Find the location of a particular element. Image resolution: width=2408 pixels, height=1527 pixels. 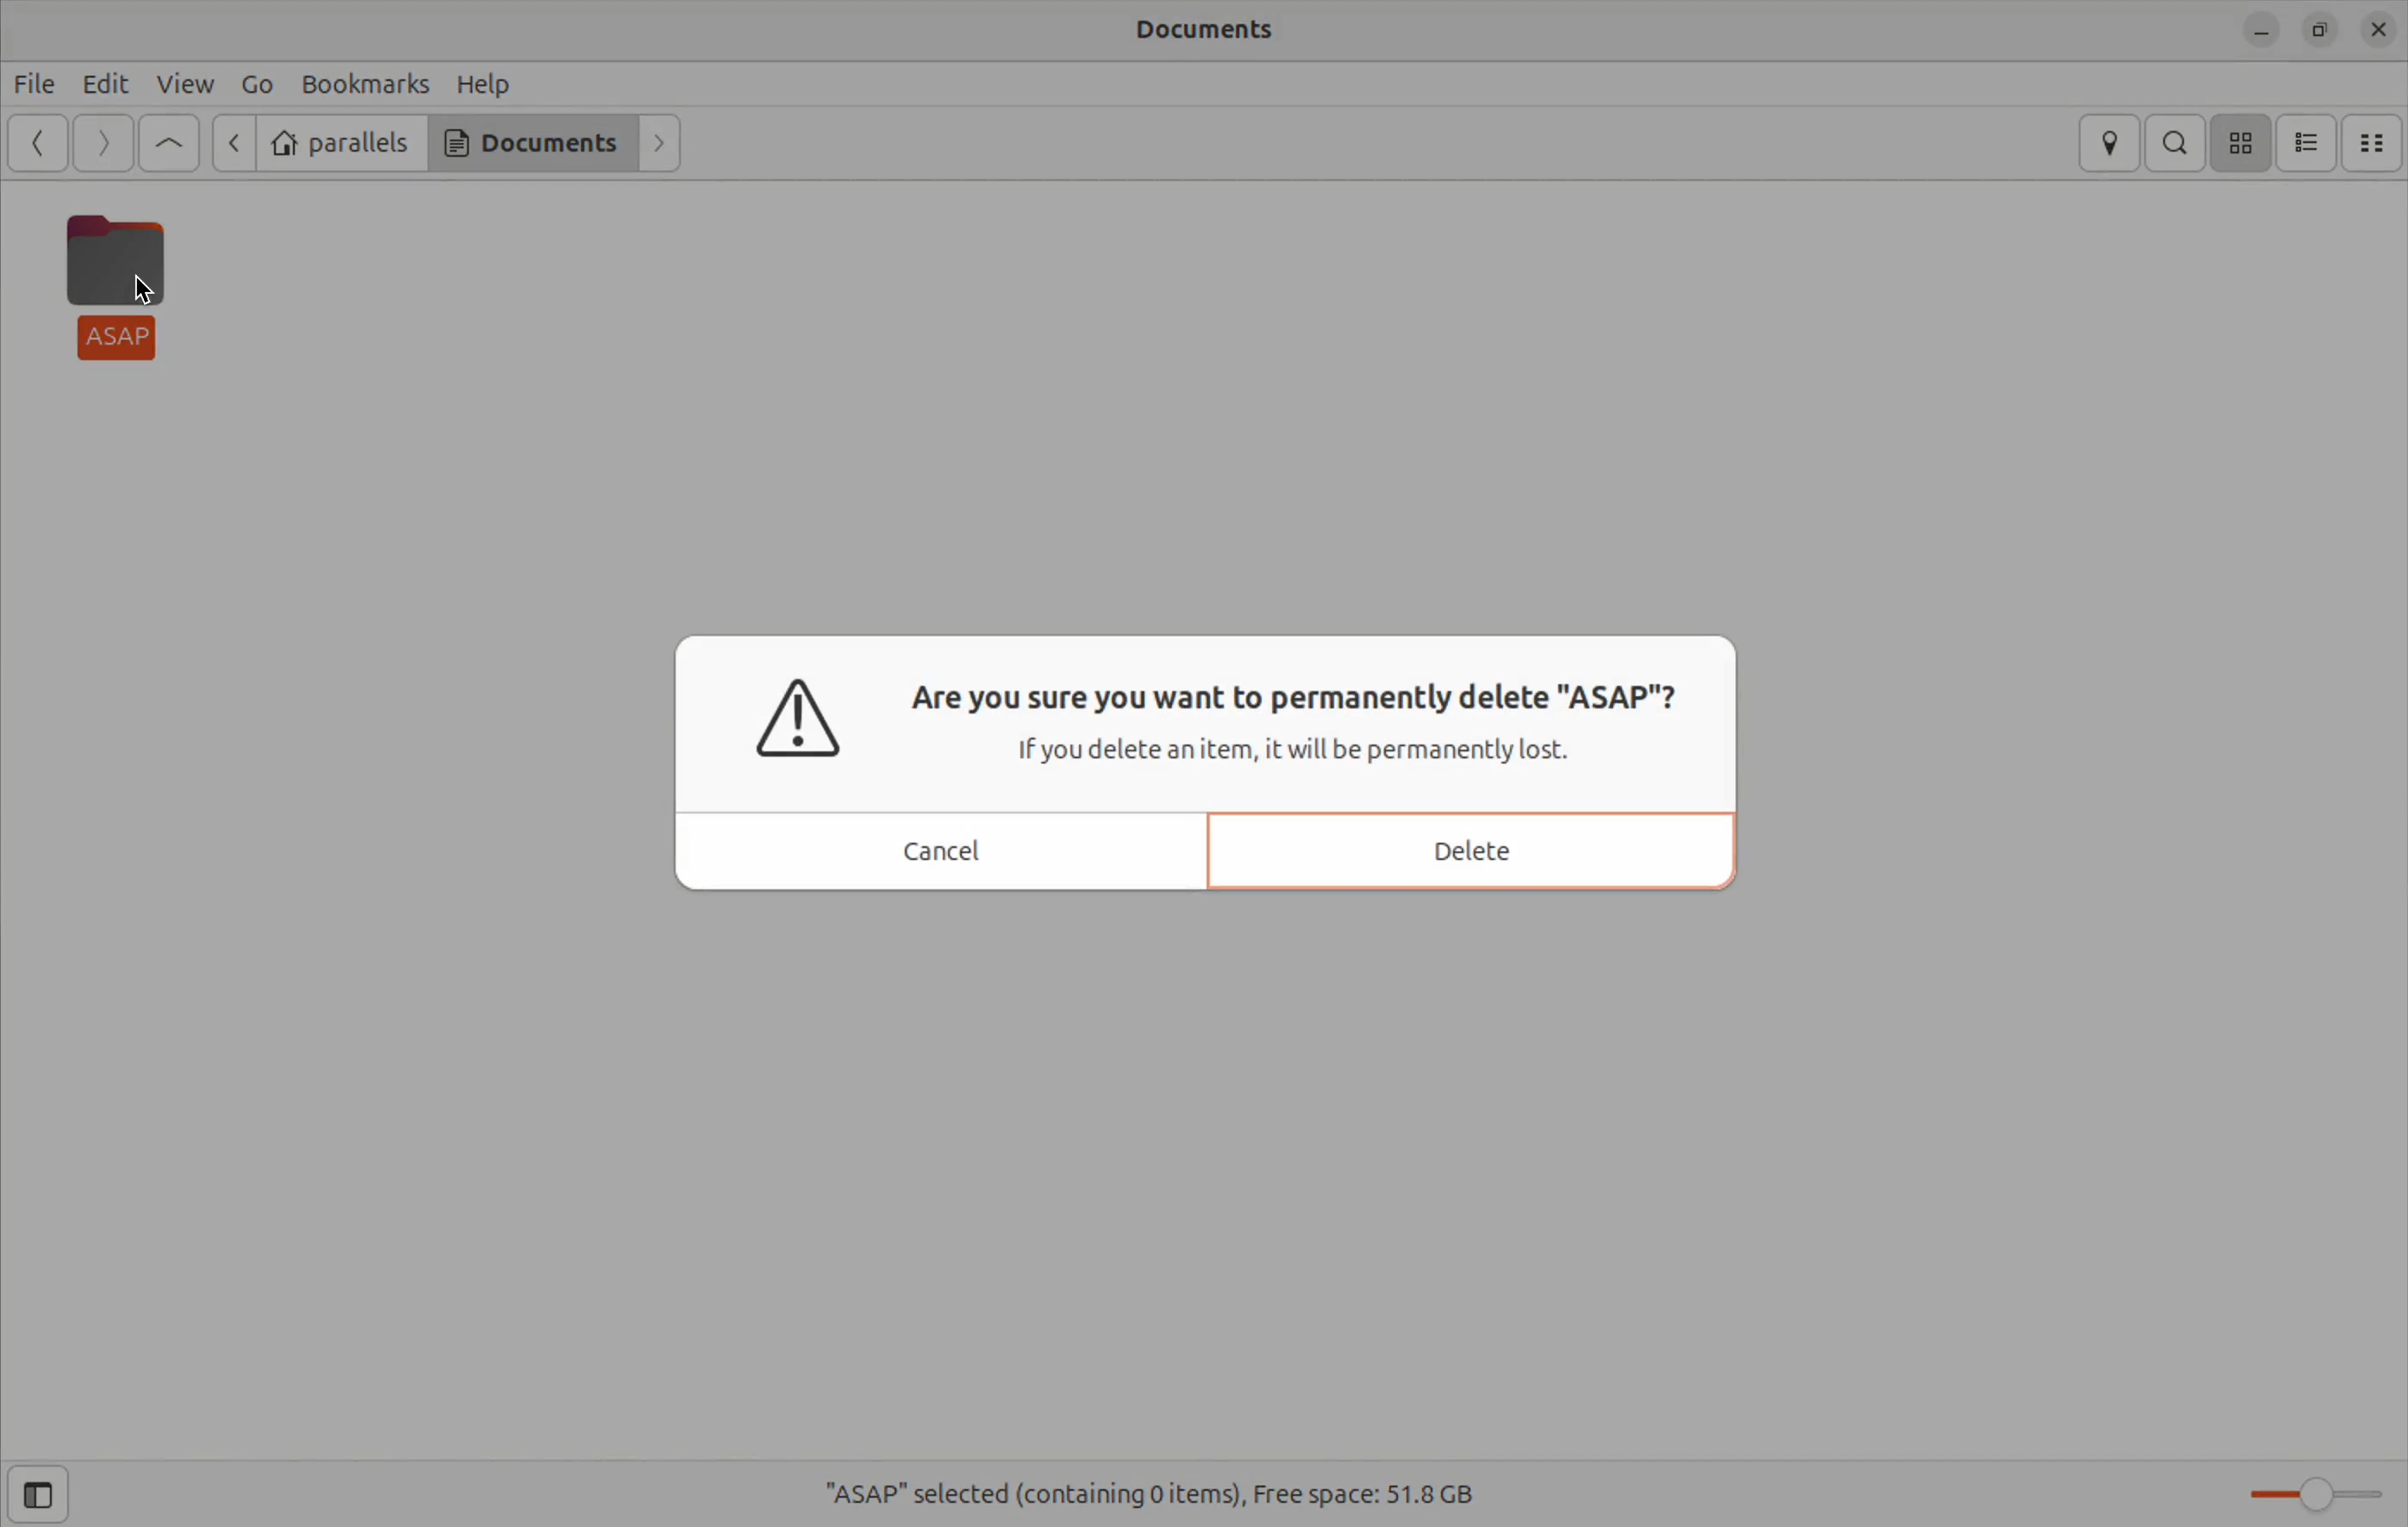

resize is located at coordinates (2315, 27).